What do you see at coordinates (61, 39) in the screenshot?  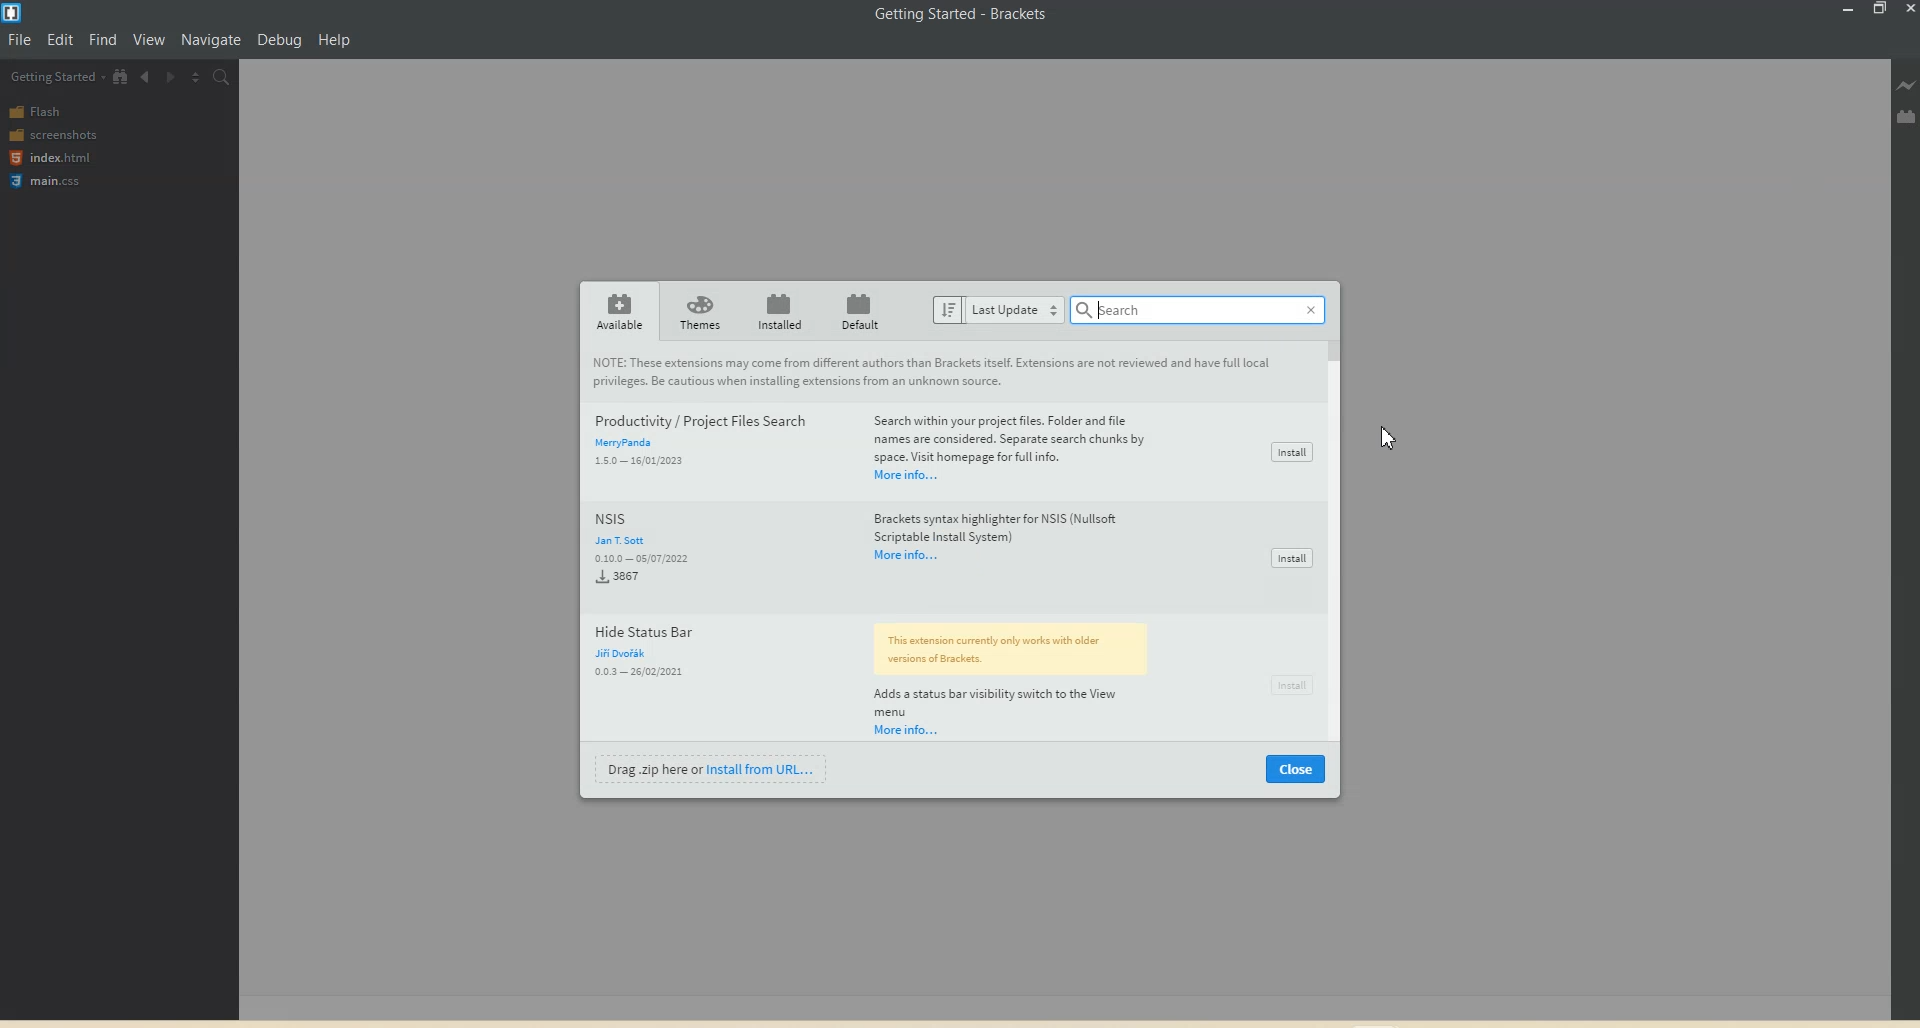 I see `Edit` at bounding box center [61, 39].